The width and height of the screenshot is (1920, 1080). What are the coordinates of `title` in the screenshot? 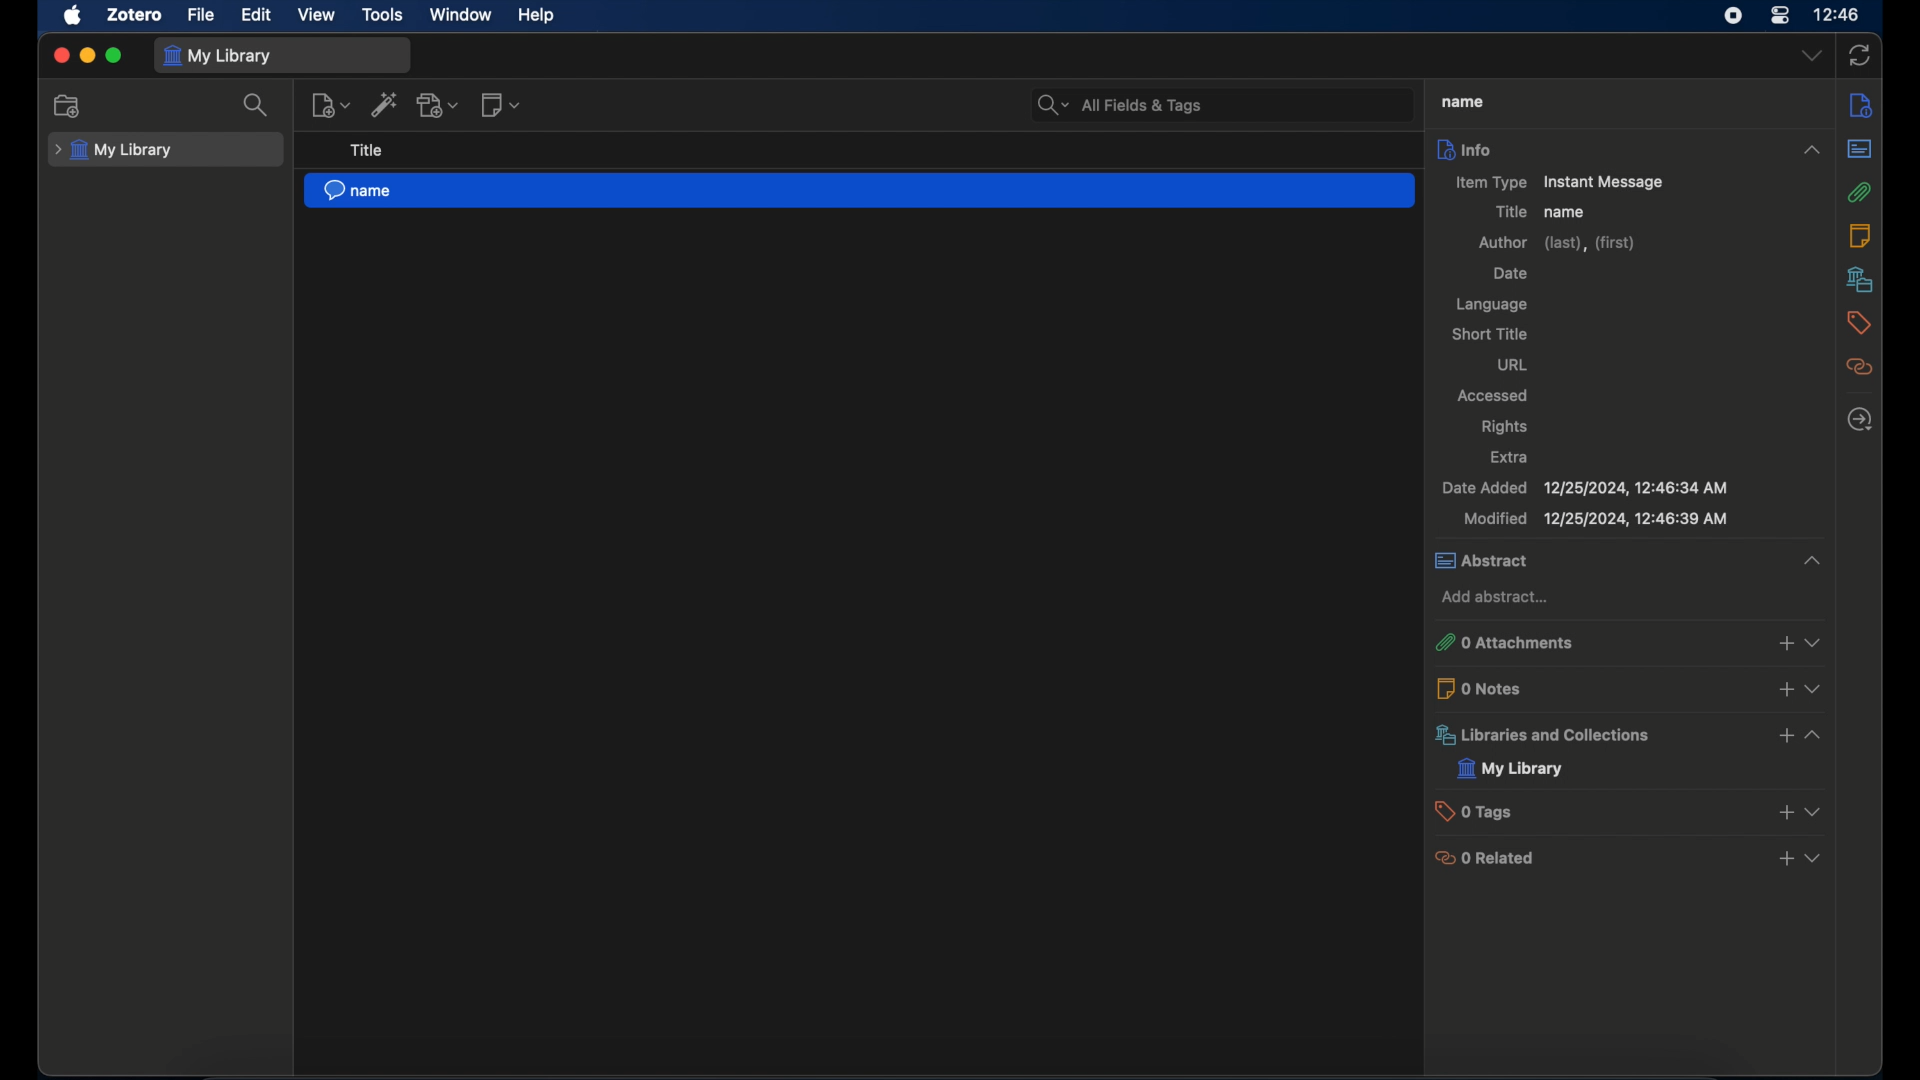 It's located at (1510, 211).